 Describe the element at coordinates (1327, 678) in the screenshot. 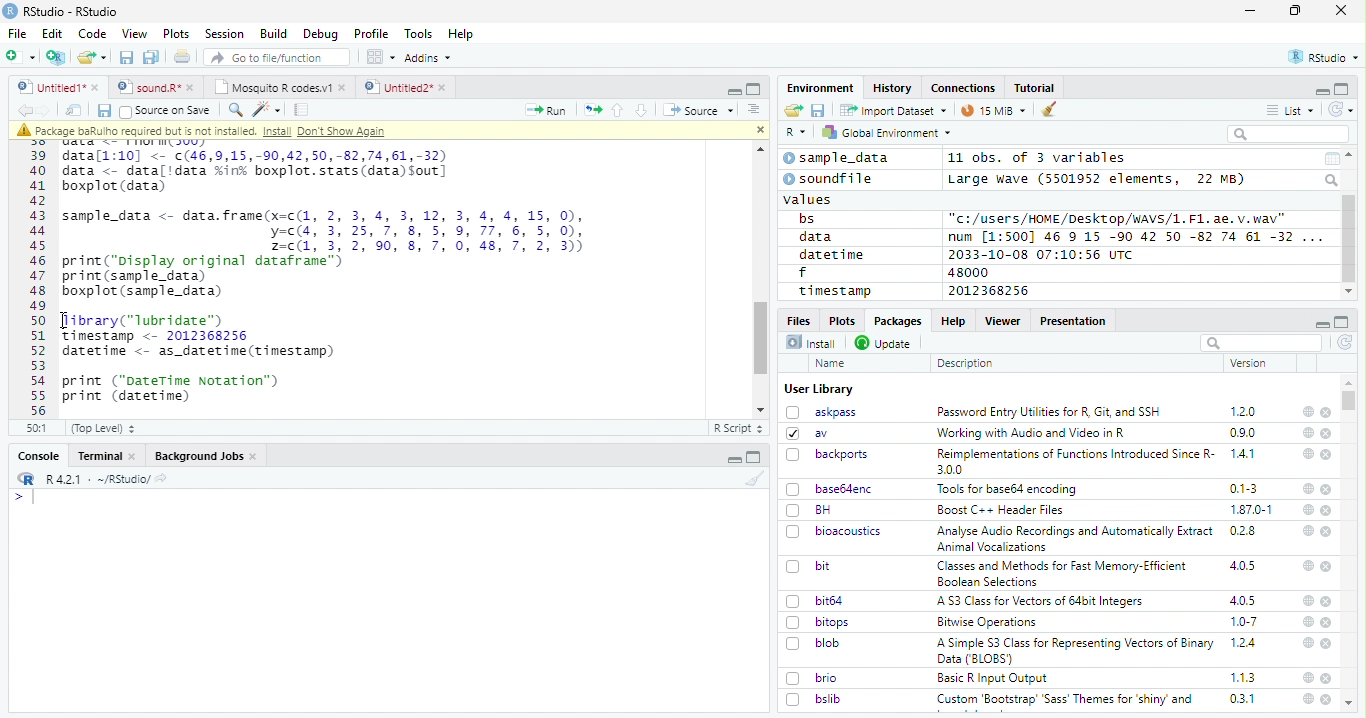

I see `close` at that location.